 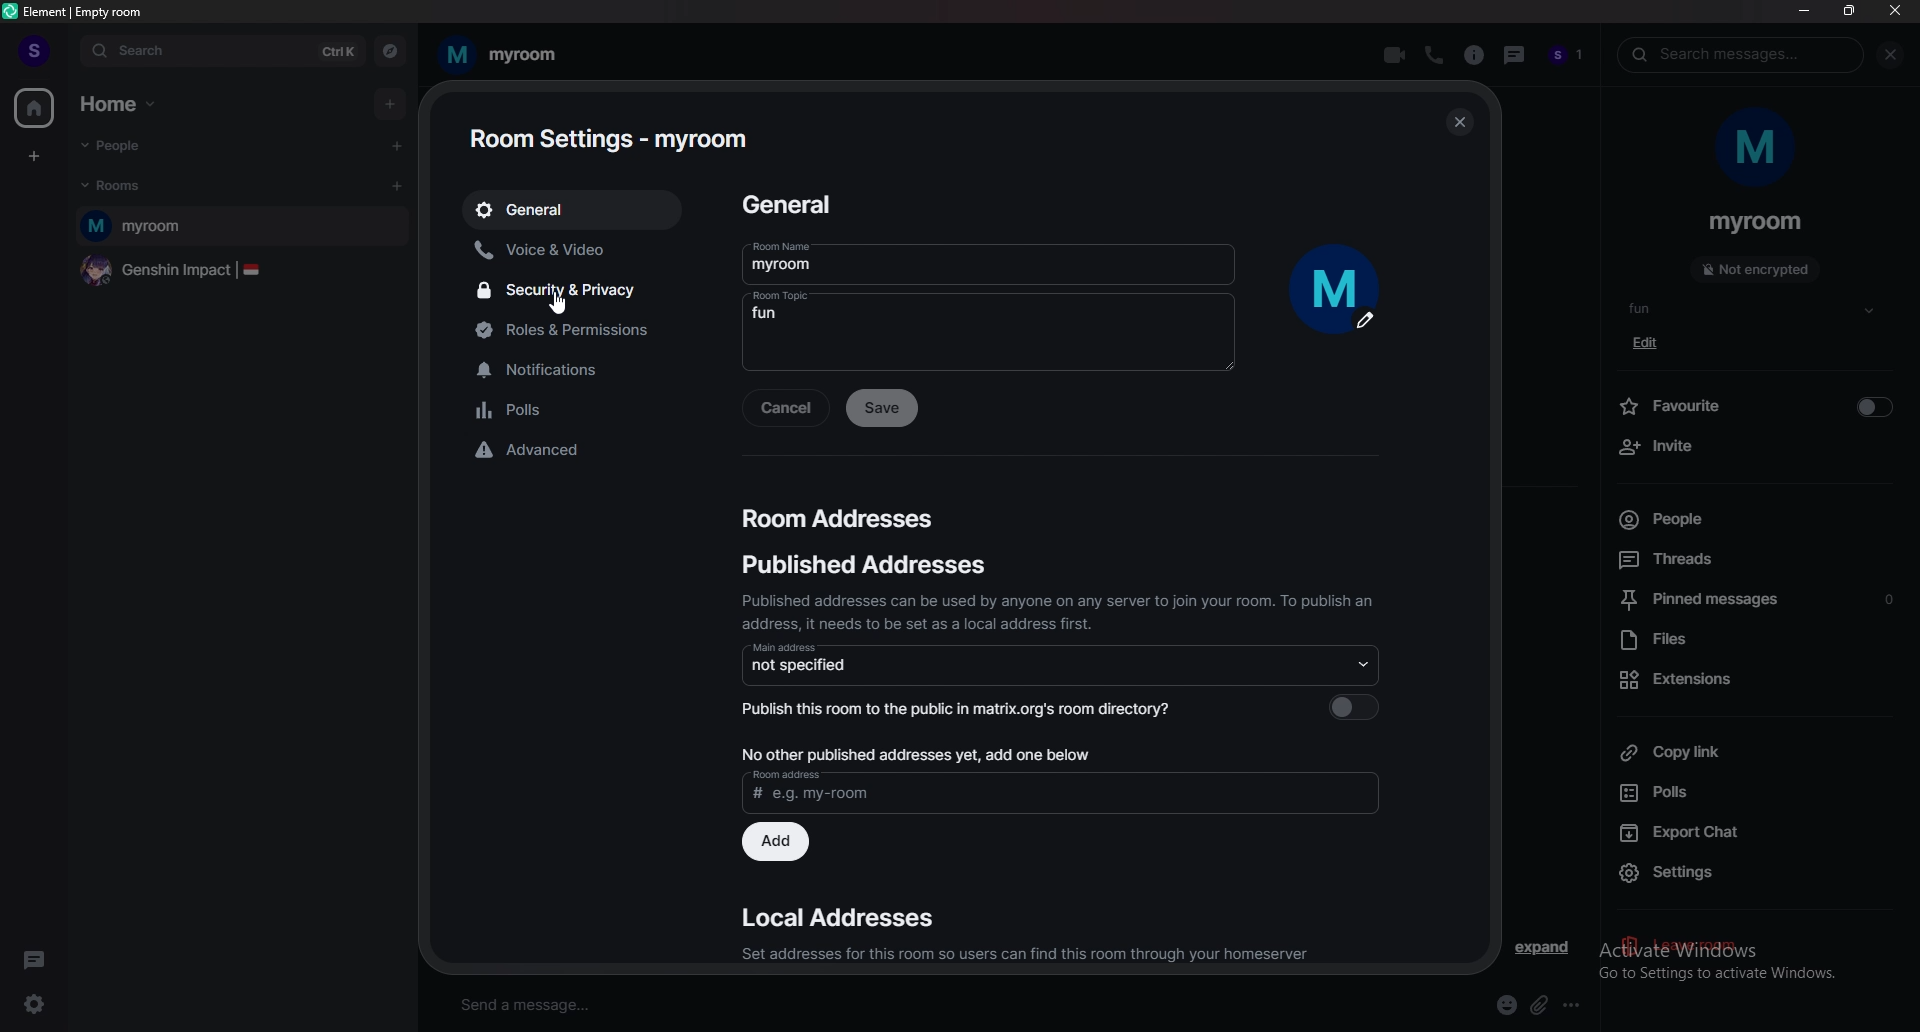 What do you see at coordinates (1849, 11) in the screenshot?
I see `resize` at bounding box center [1849, 11].